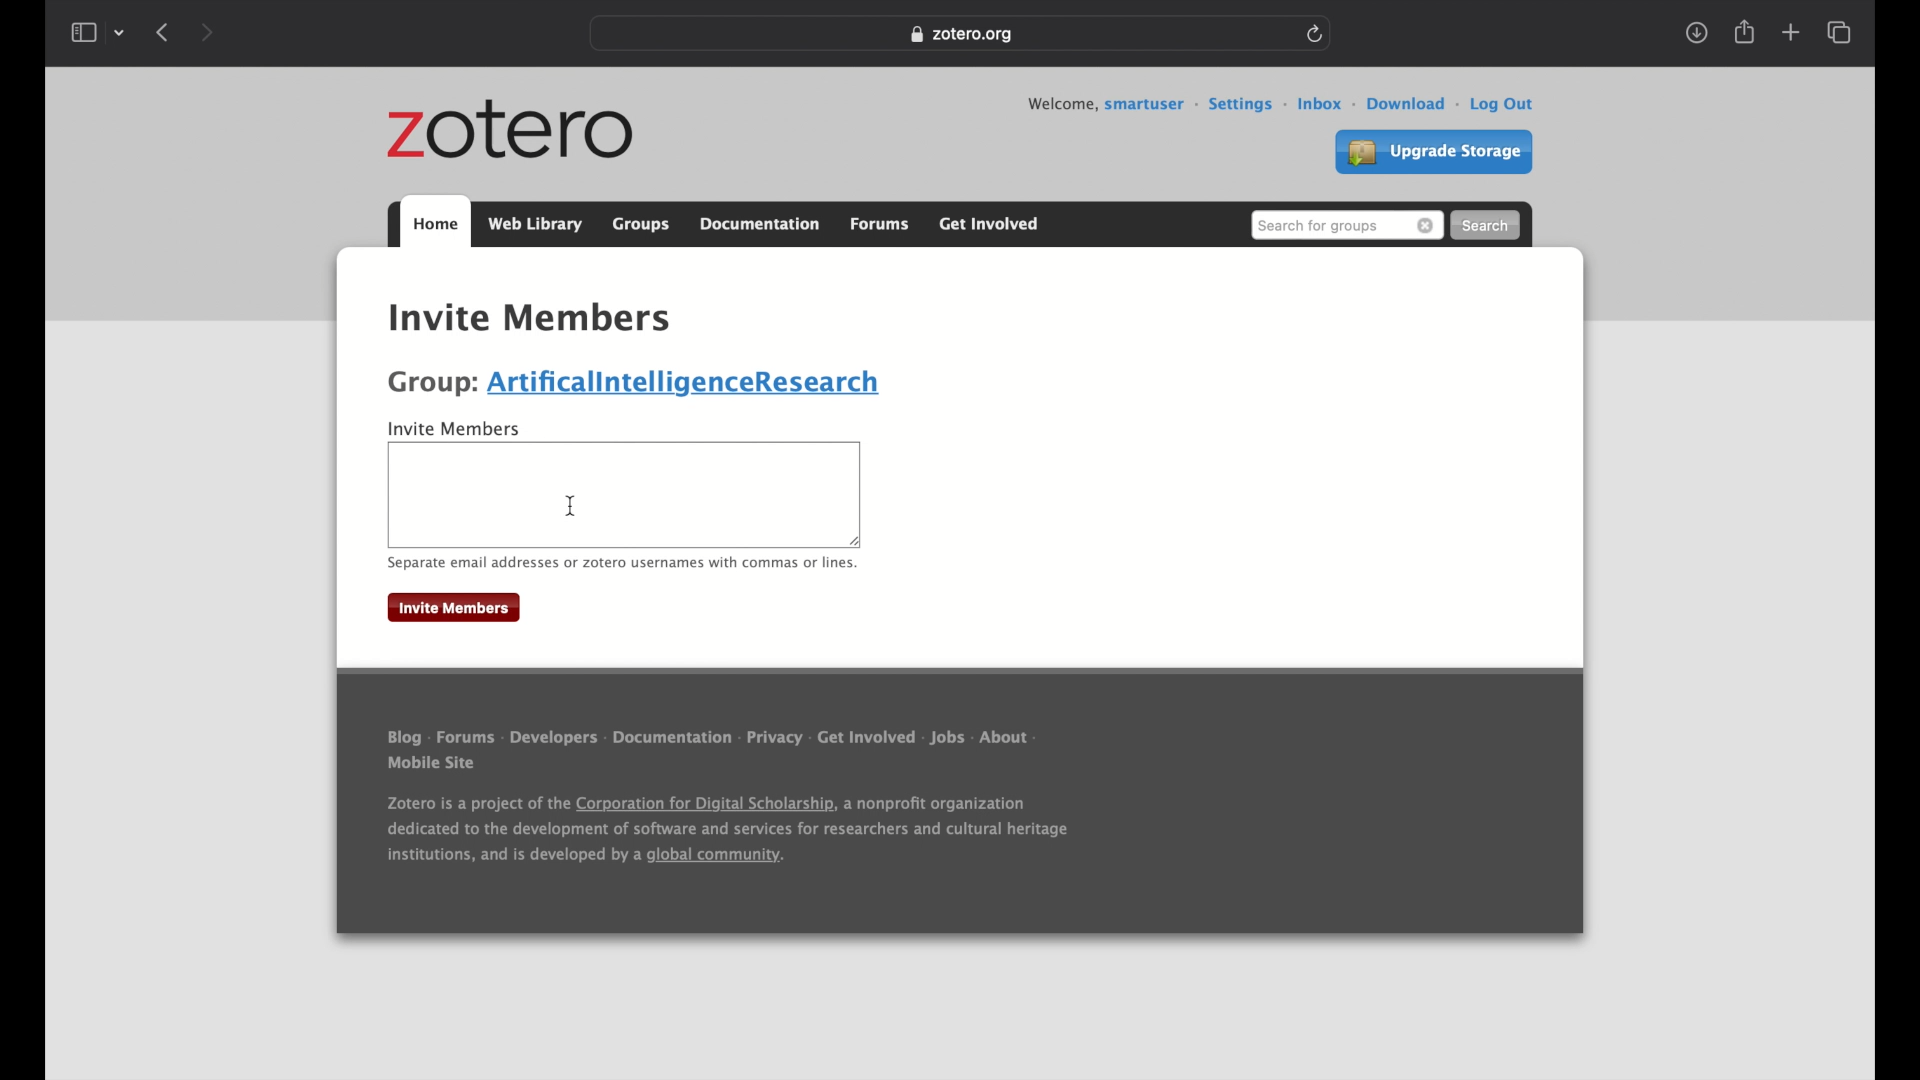  What do you see at coordinates (965, 36) in the screenshot?
I see `zotero.org` at bounding box center [965, 36].